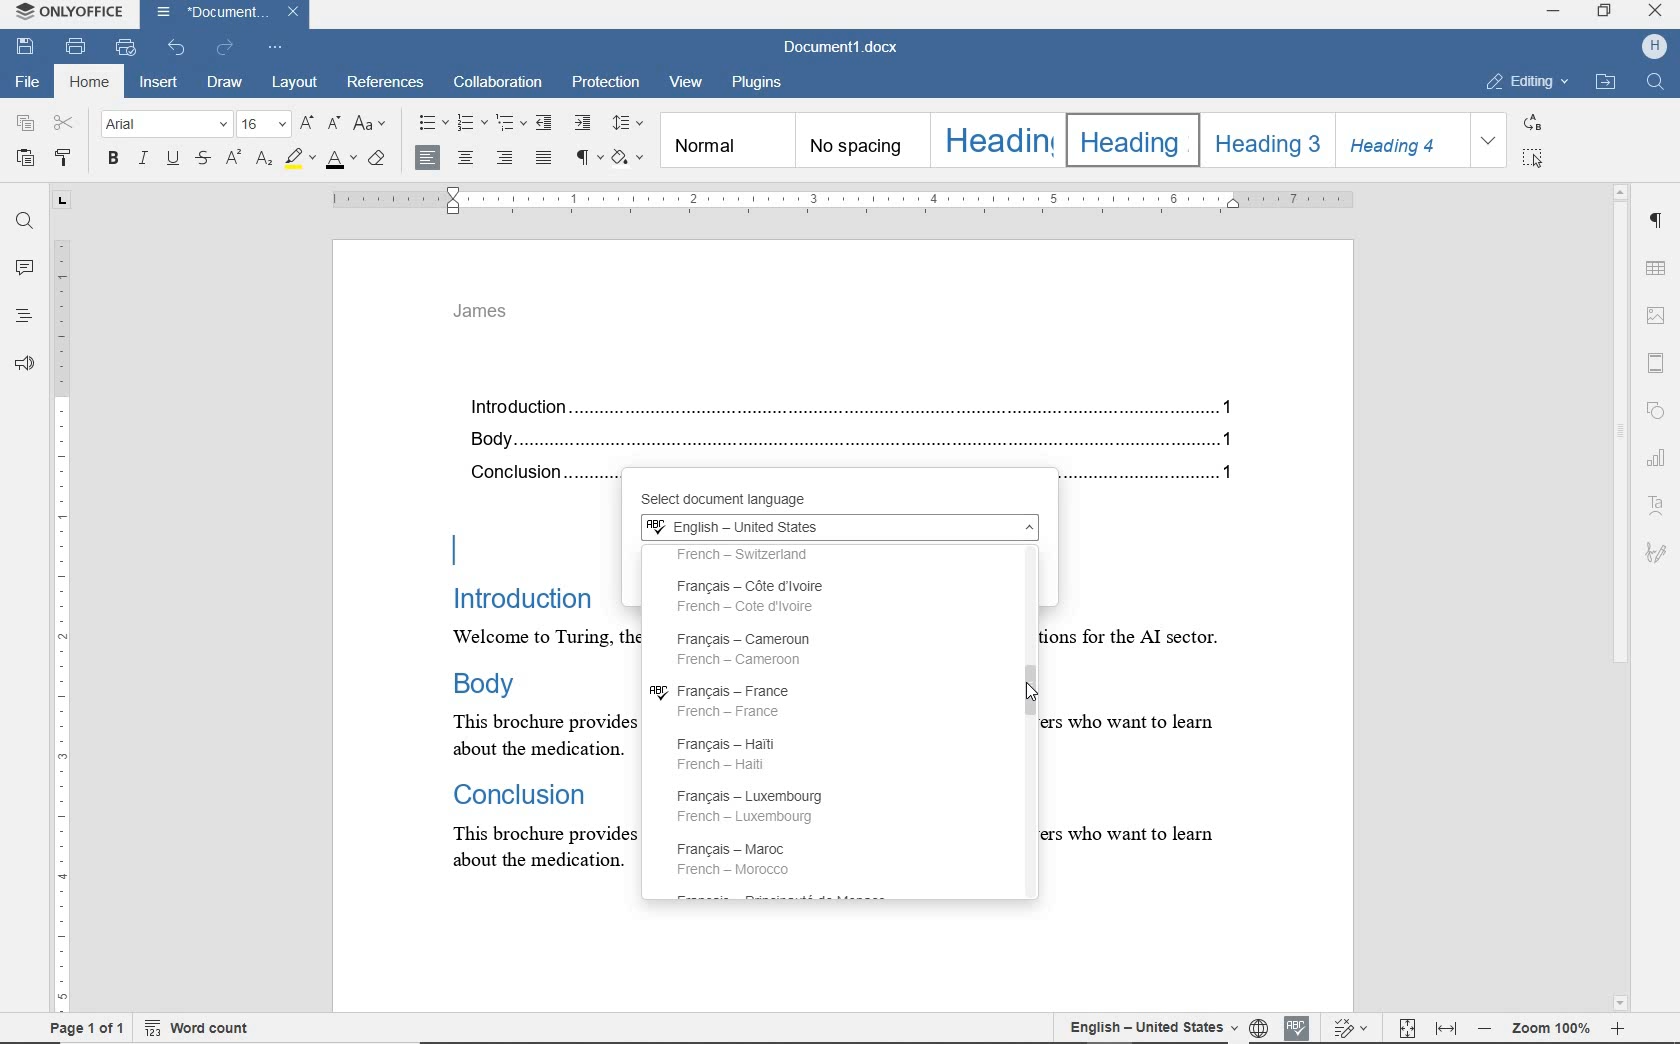 The height and width of the screenshot is (1044, 1680). Describe the element at coordinates (63, 606) in the screenshot. I see `ruler` at that location.